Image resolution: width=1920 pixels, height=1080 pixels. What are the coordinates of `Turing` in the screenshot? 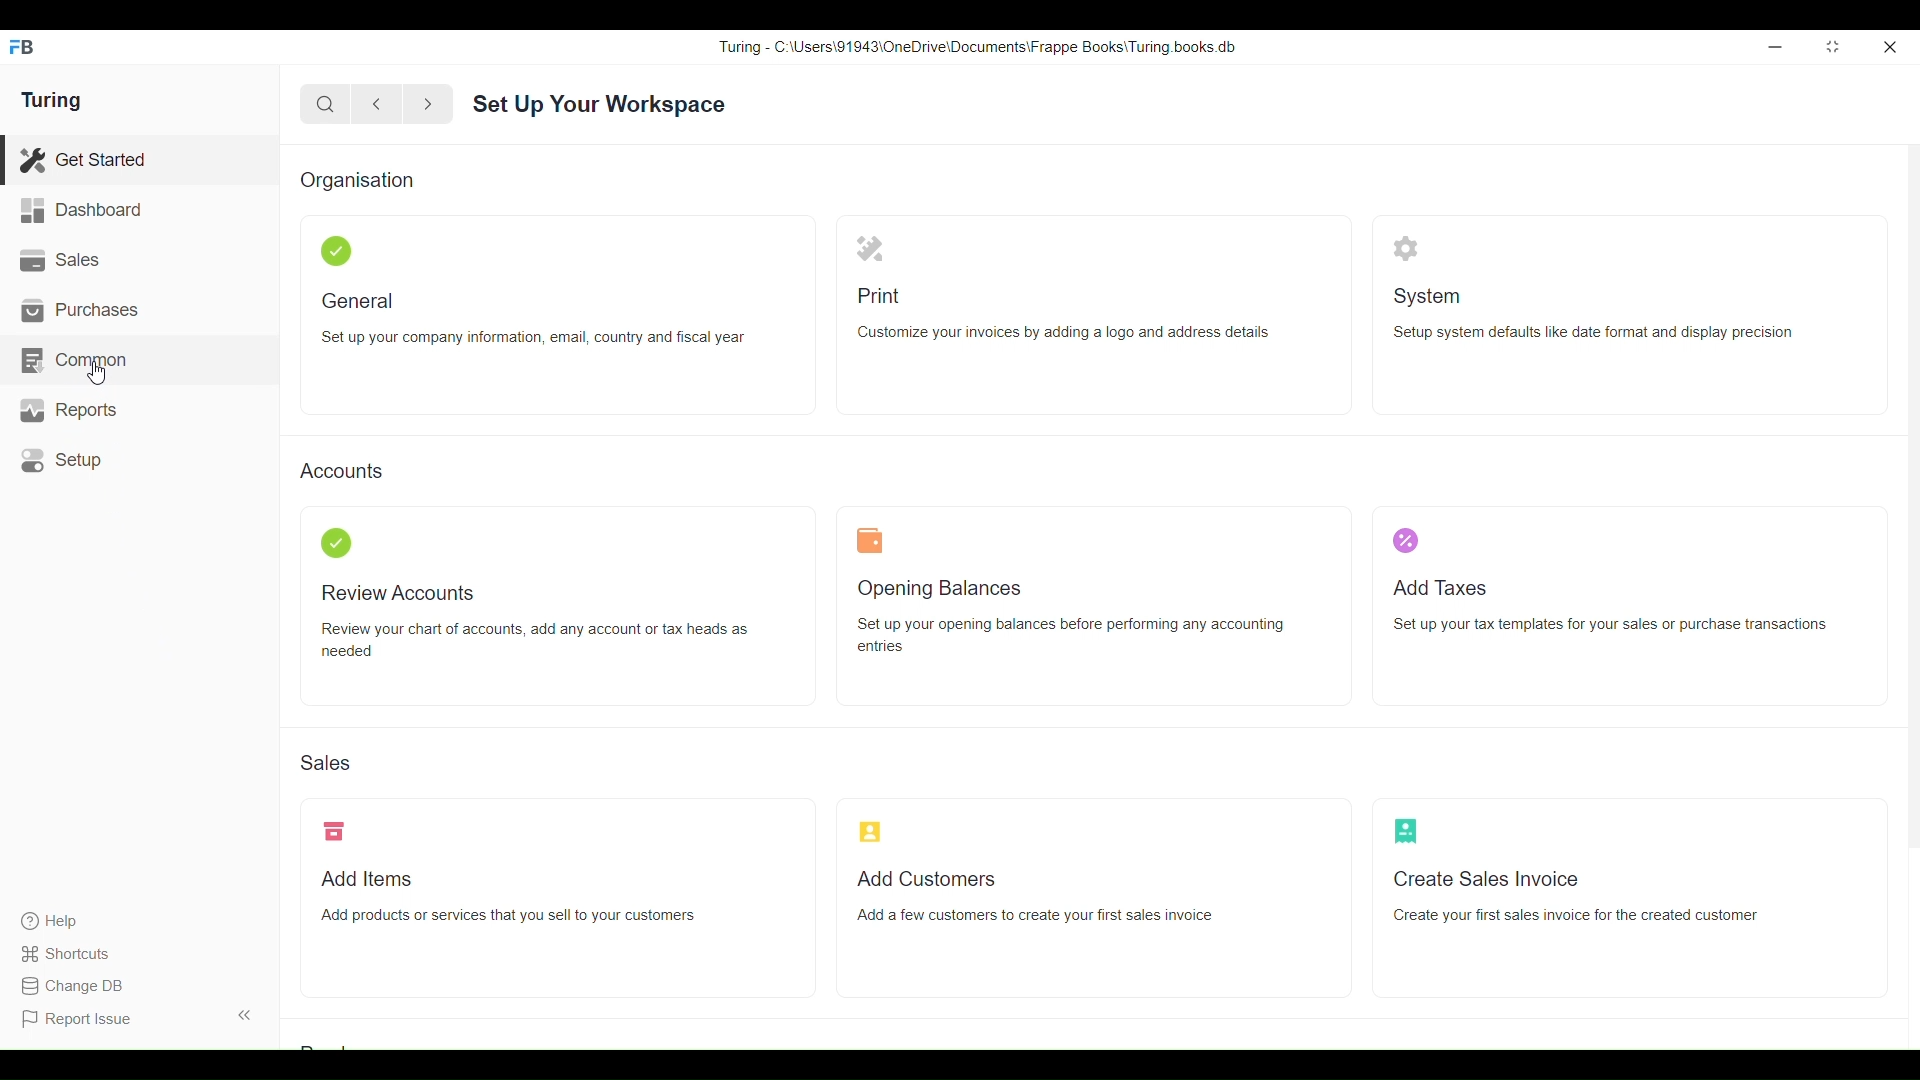 It's located at (52, 100).